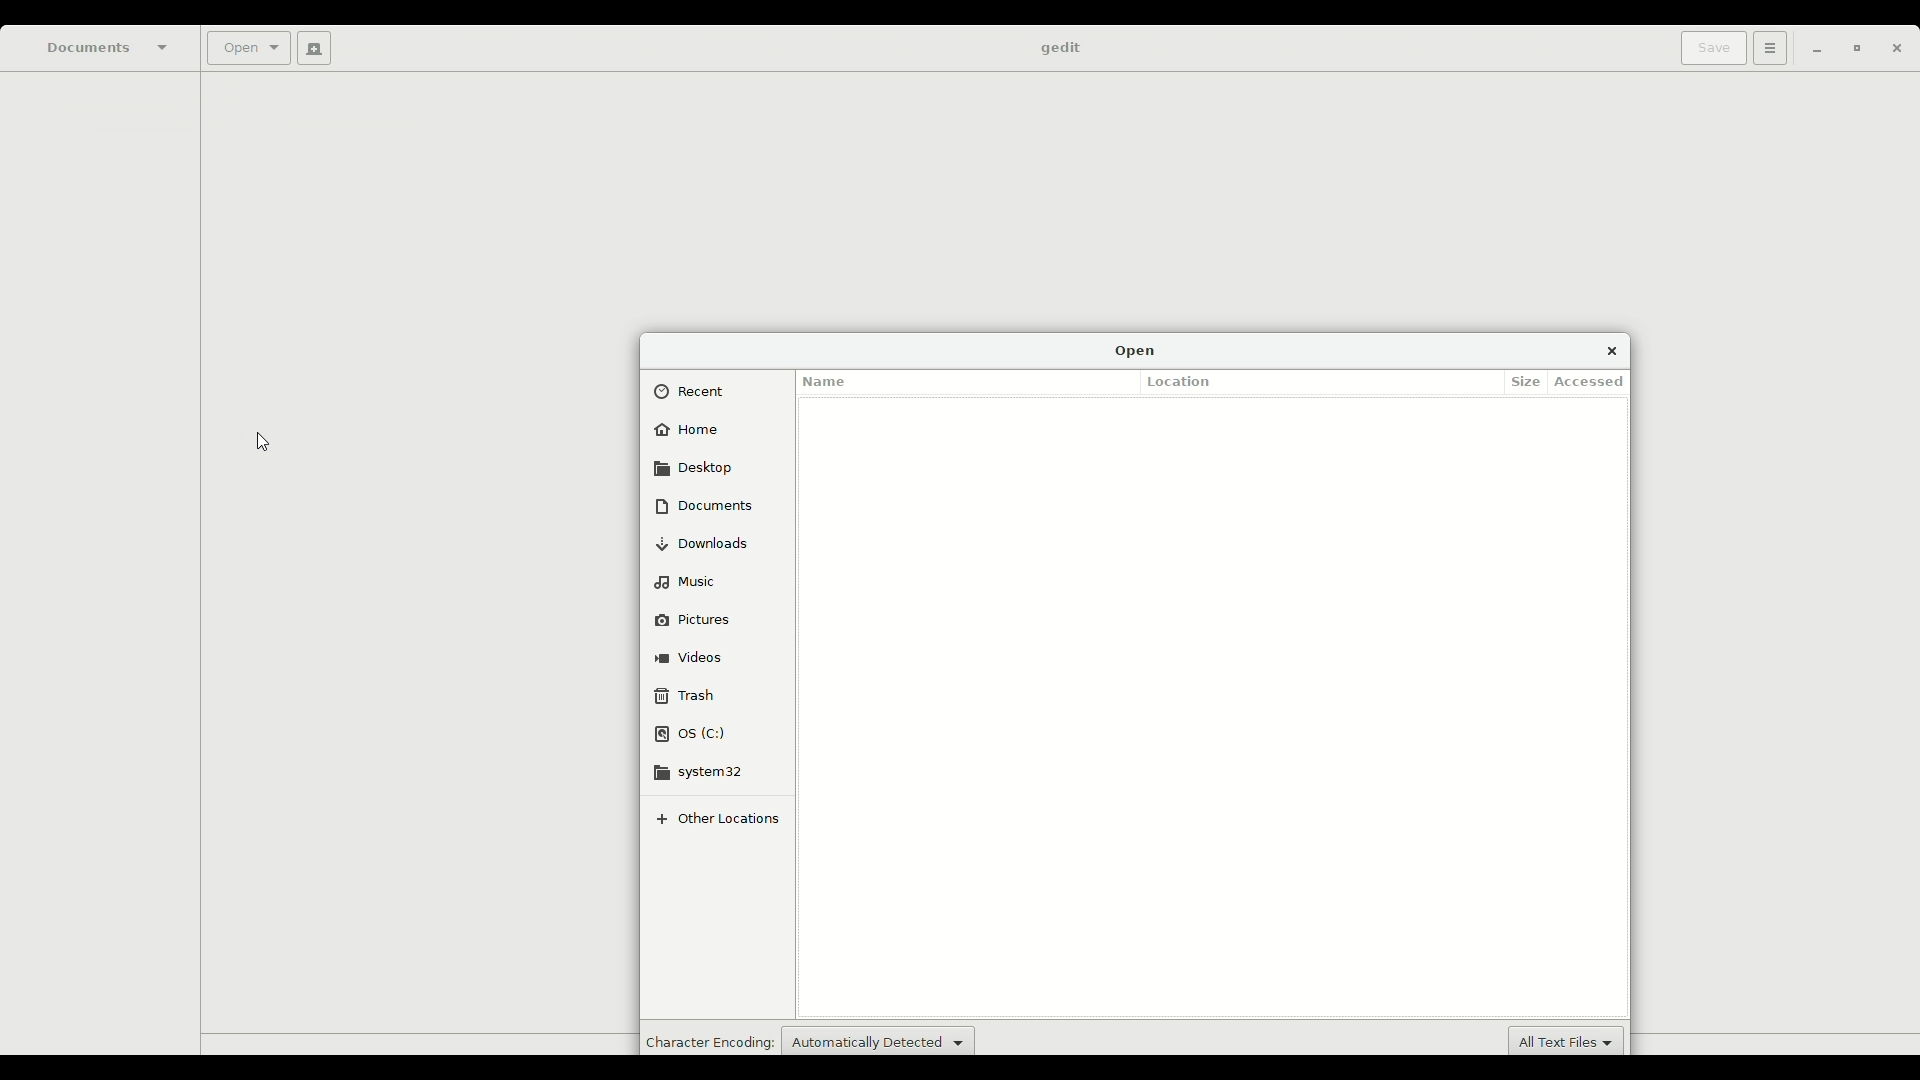 The width and height of the screenshot is (1920, 1080). Describe the element at coordinates (1896, 52) in the screenshot. I see `Close` at that location.